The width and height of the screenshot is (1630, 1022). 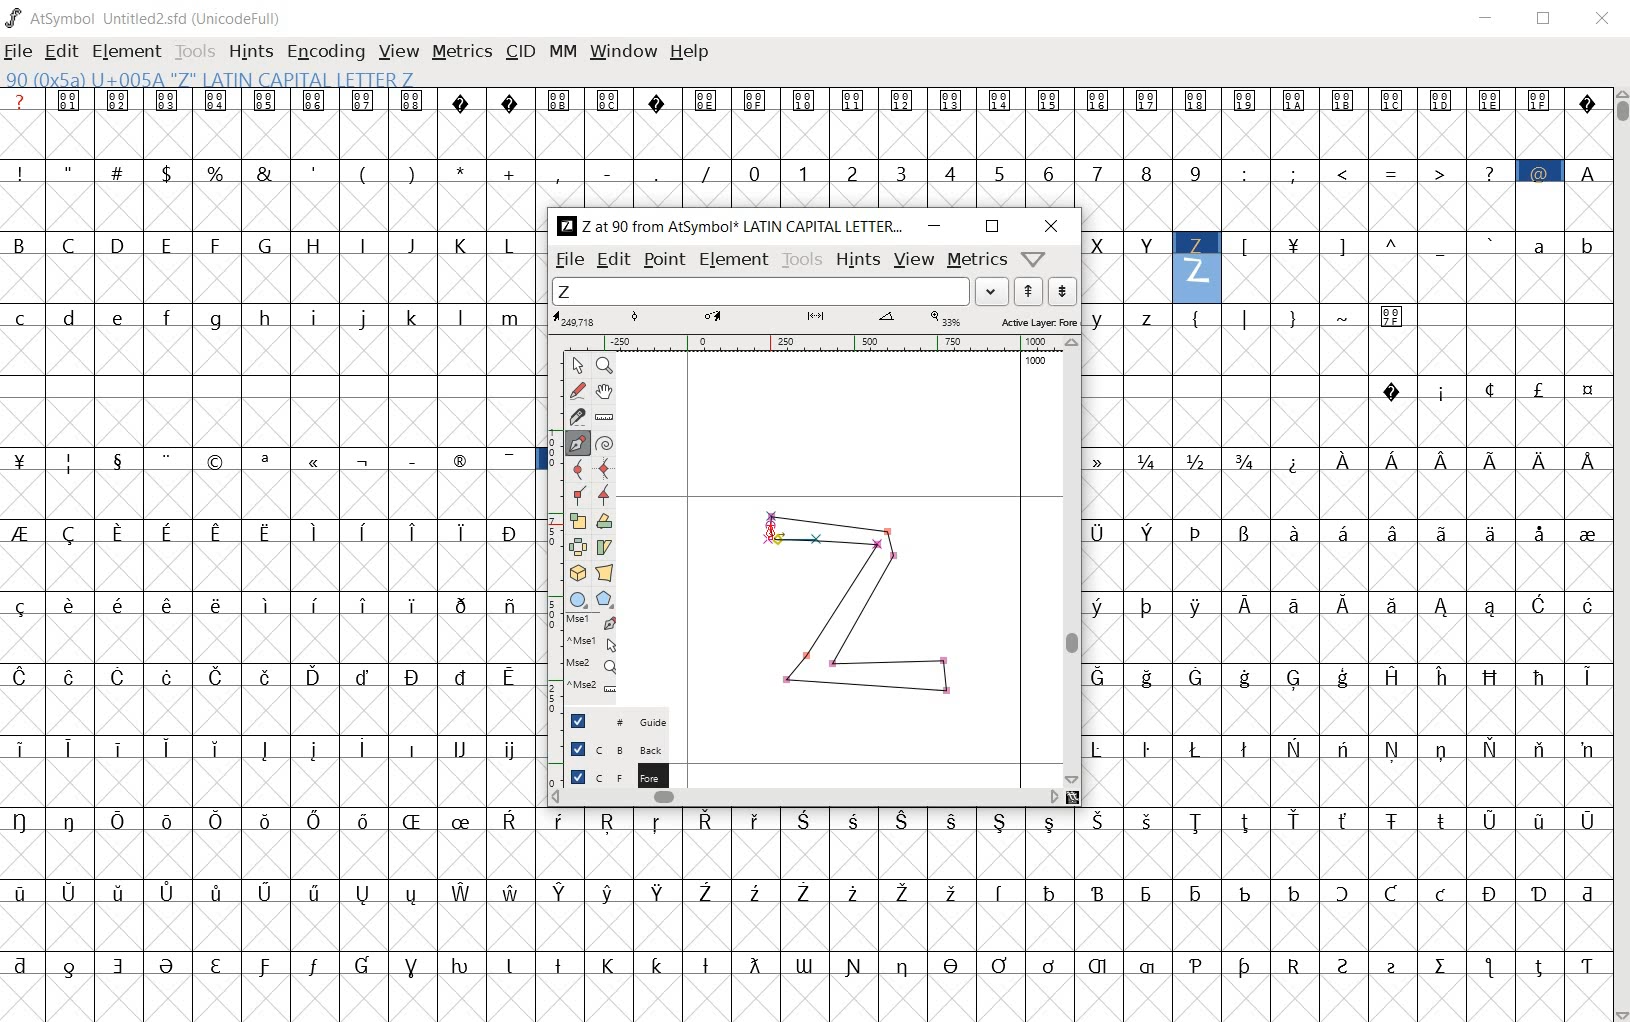 What do you see at coordinates (604, 467) in the screenshot?
I see `add a curve point always either horizontal or vertical` at bounding box center [604, 467].